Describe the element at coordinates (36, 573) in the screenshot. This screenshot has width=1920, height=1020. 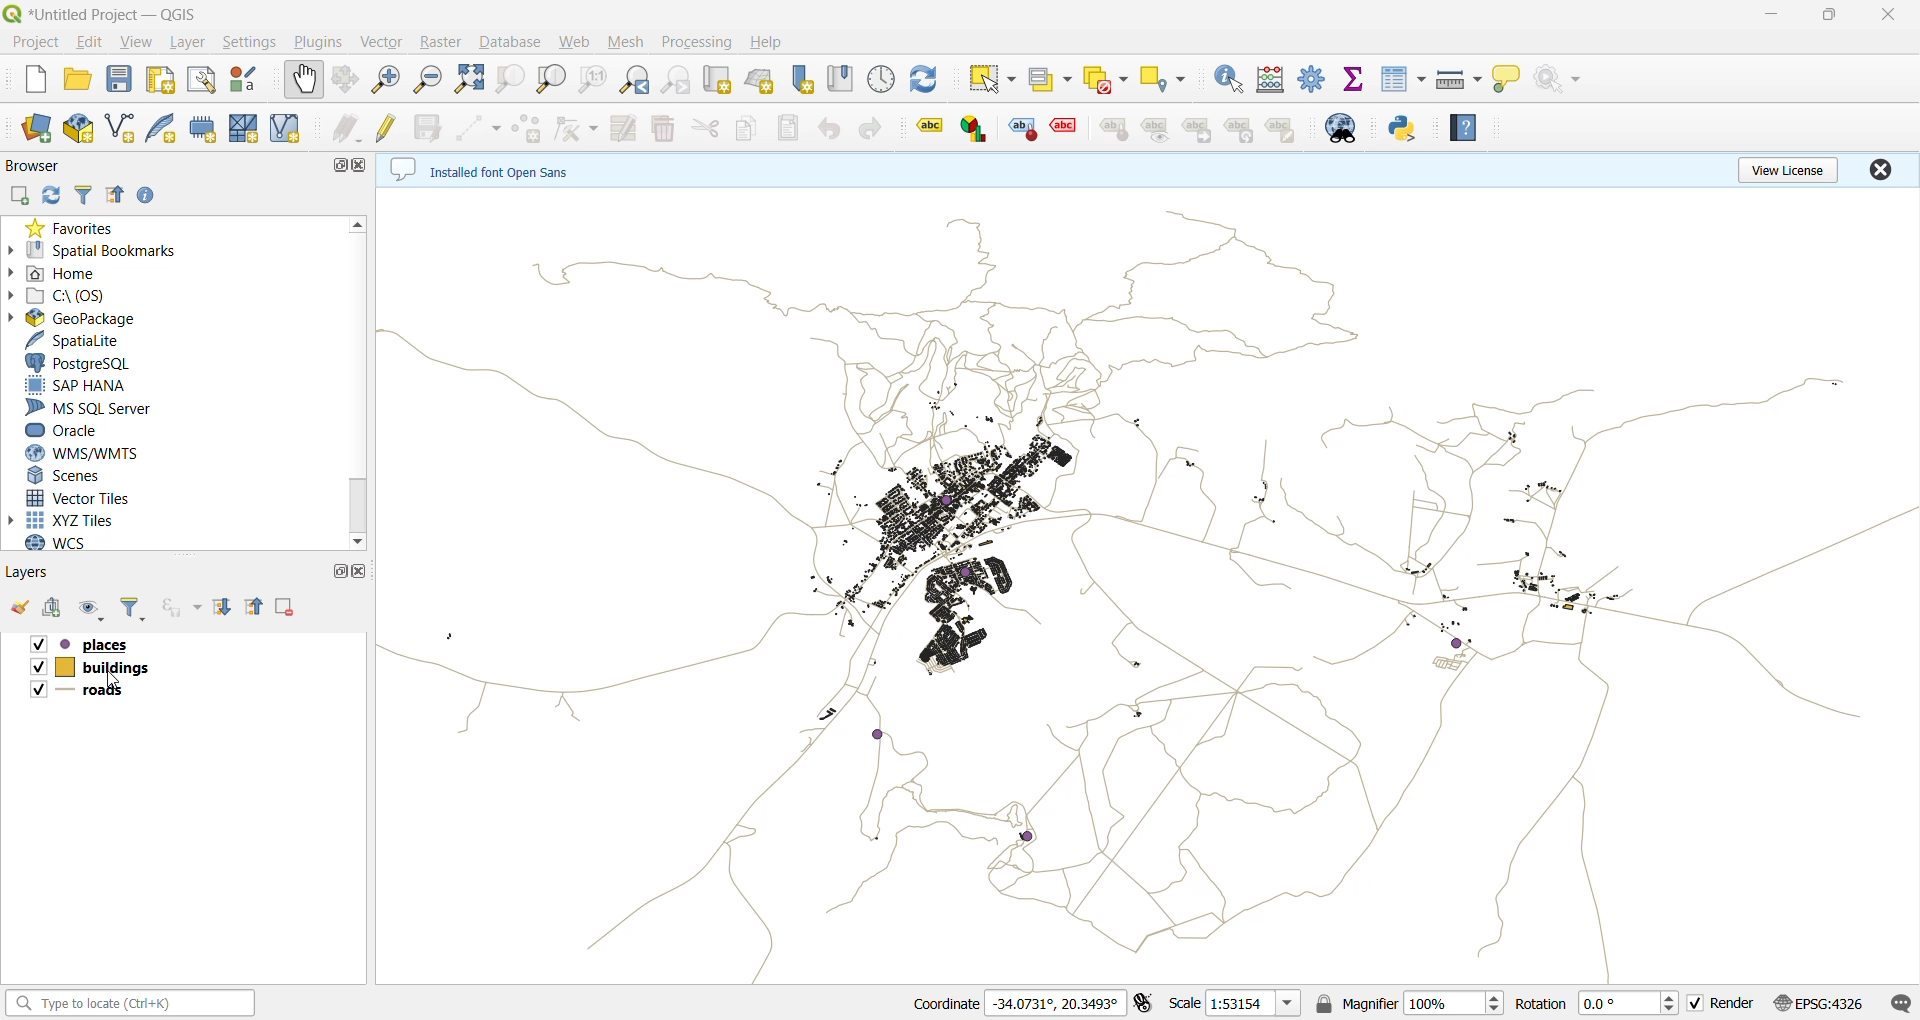
I see `layers` at that location.